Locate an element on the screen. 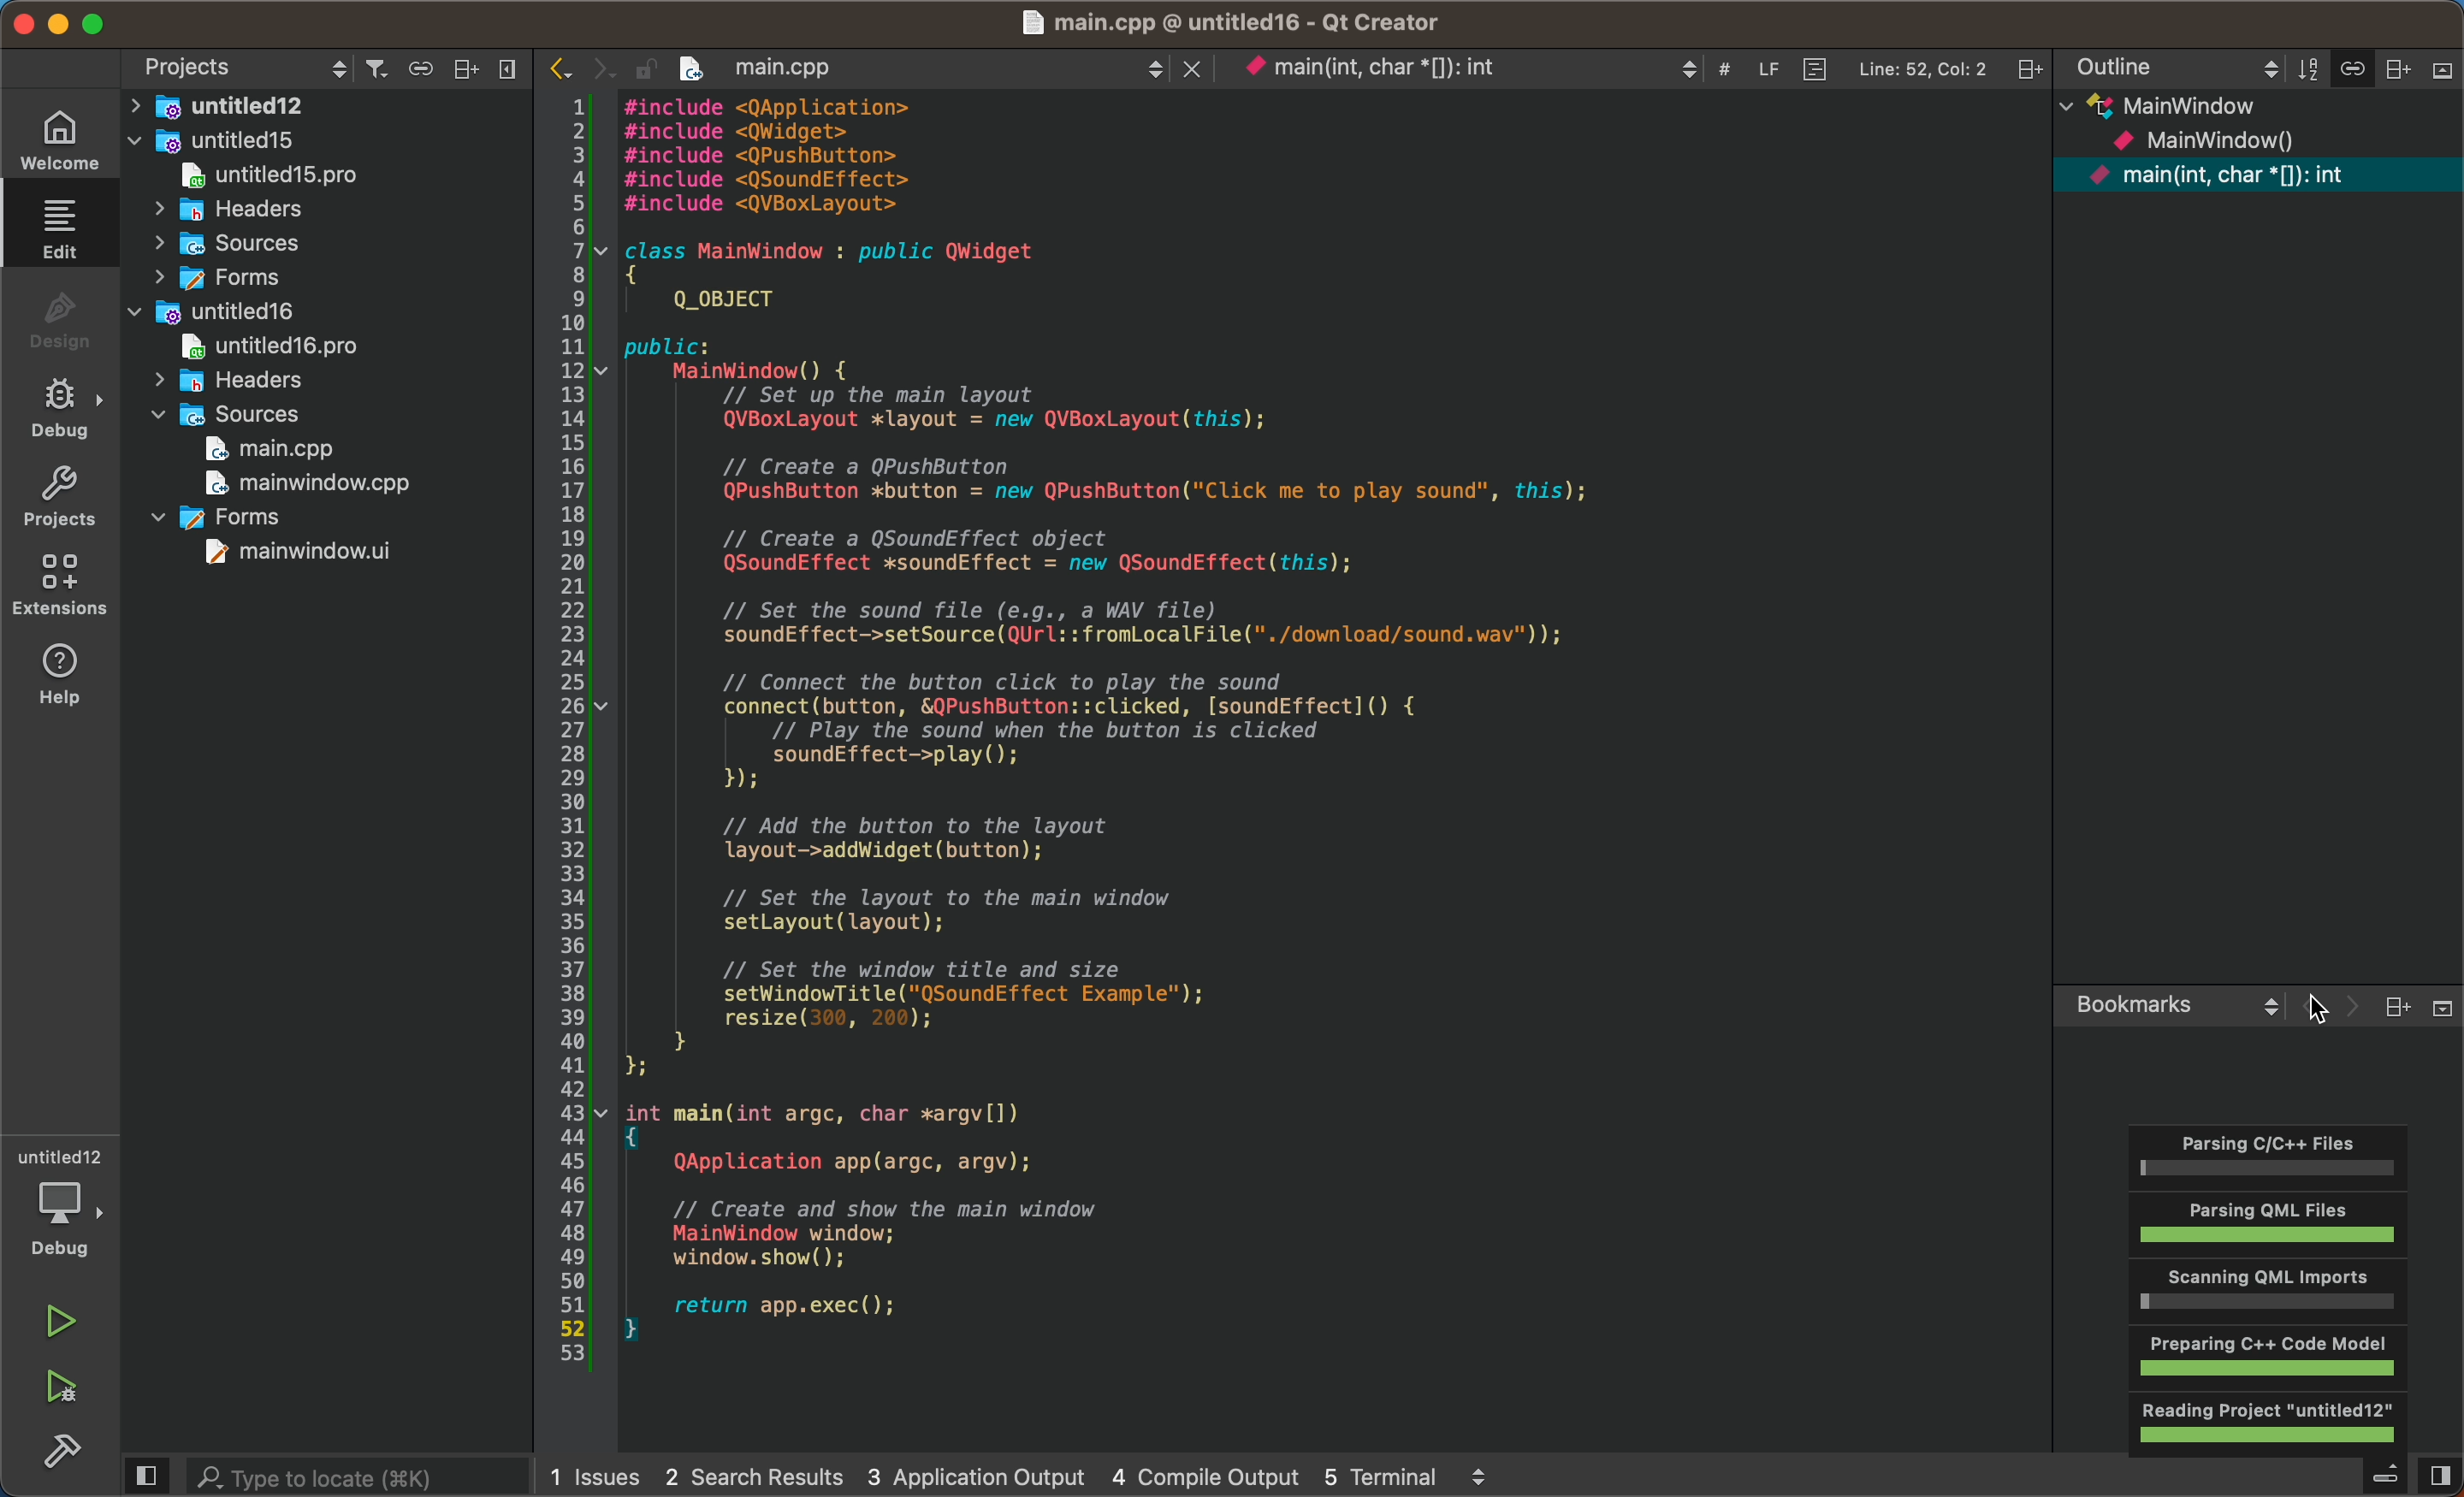 The width and height of the screenshot is (2464, 1497). cursor is located at coordinates (2321, 1010).